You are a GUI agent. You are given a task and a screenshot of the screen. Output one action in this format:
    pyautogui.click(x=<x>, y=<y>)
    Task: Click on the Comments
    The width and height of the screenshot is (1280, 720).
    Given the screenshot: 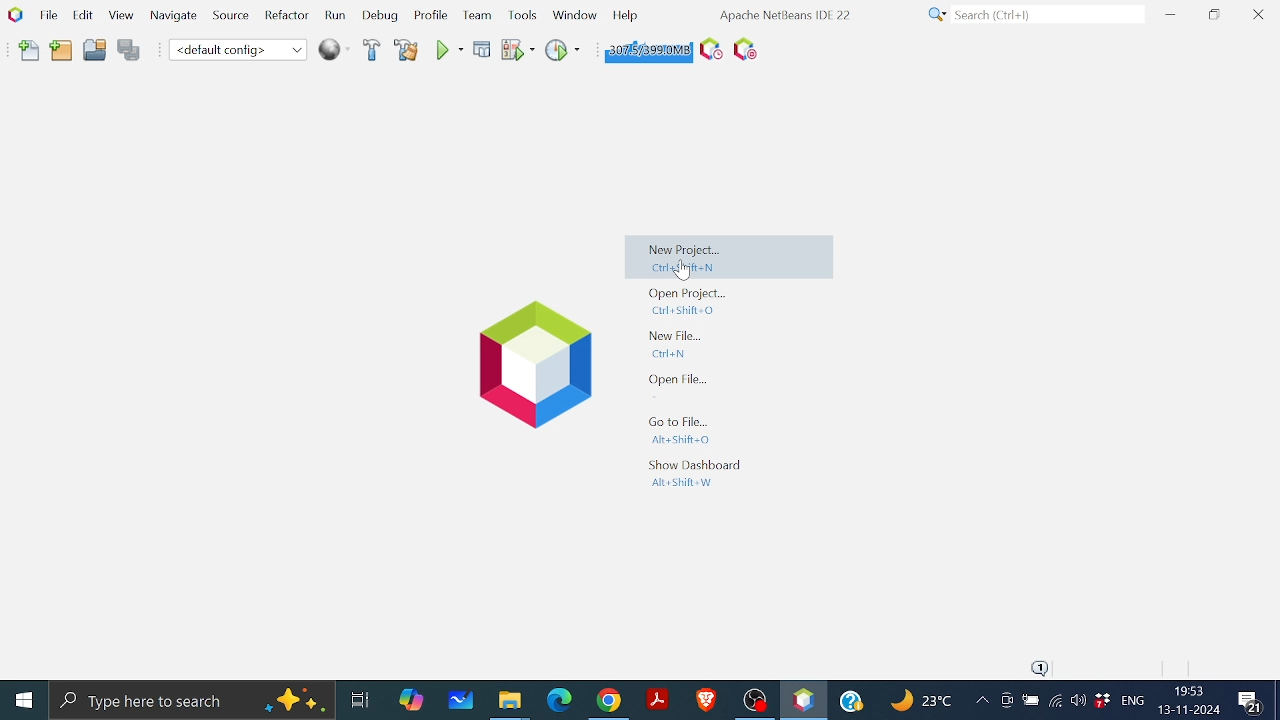 What is the action you would take?
    pyautogui.click(x=1253, y=702)
    